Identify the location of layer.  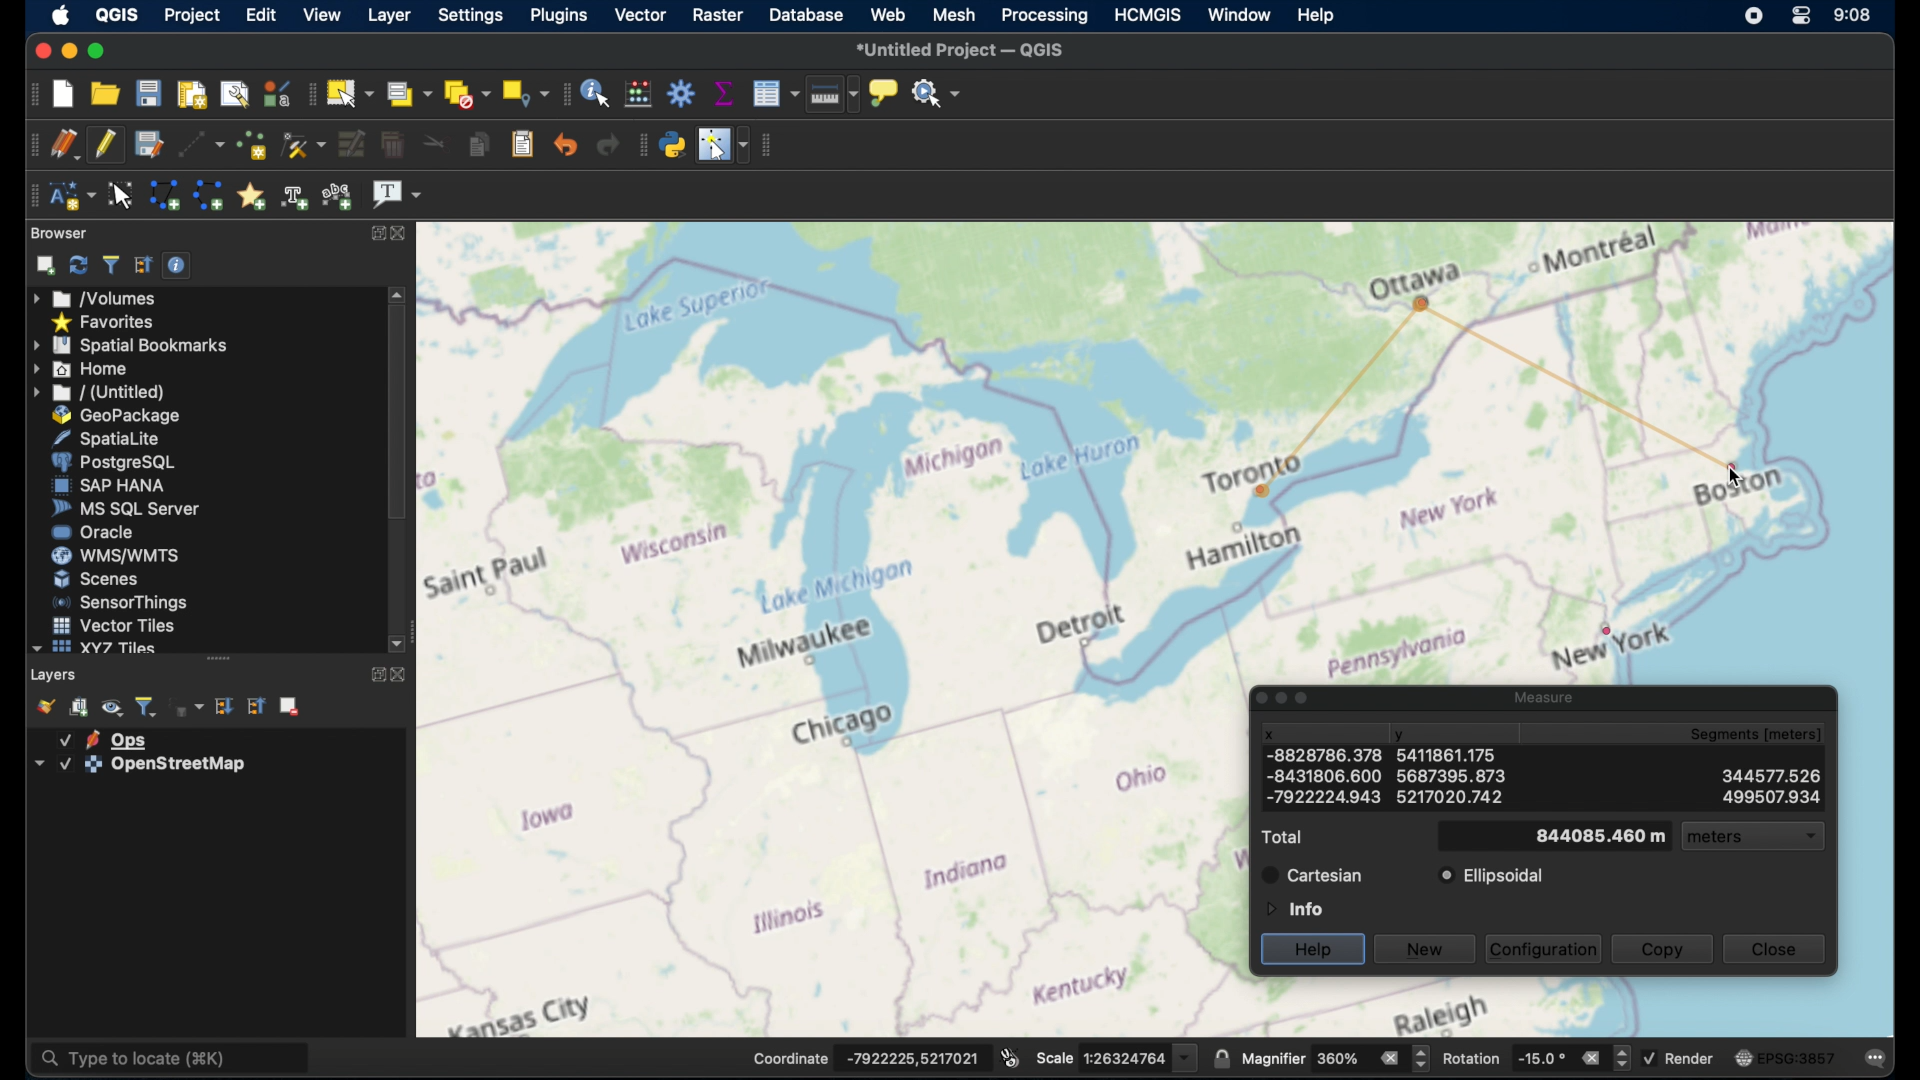
(104, 738).